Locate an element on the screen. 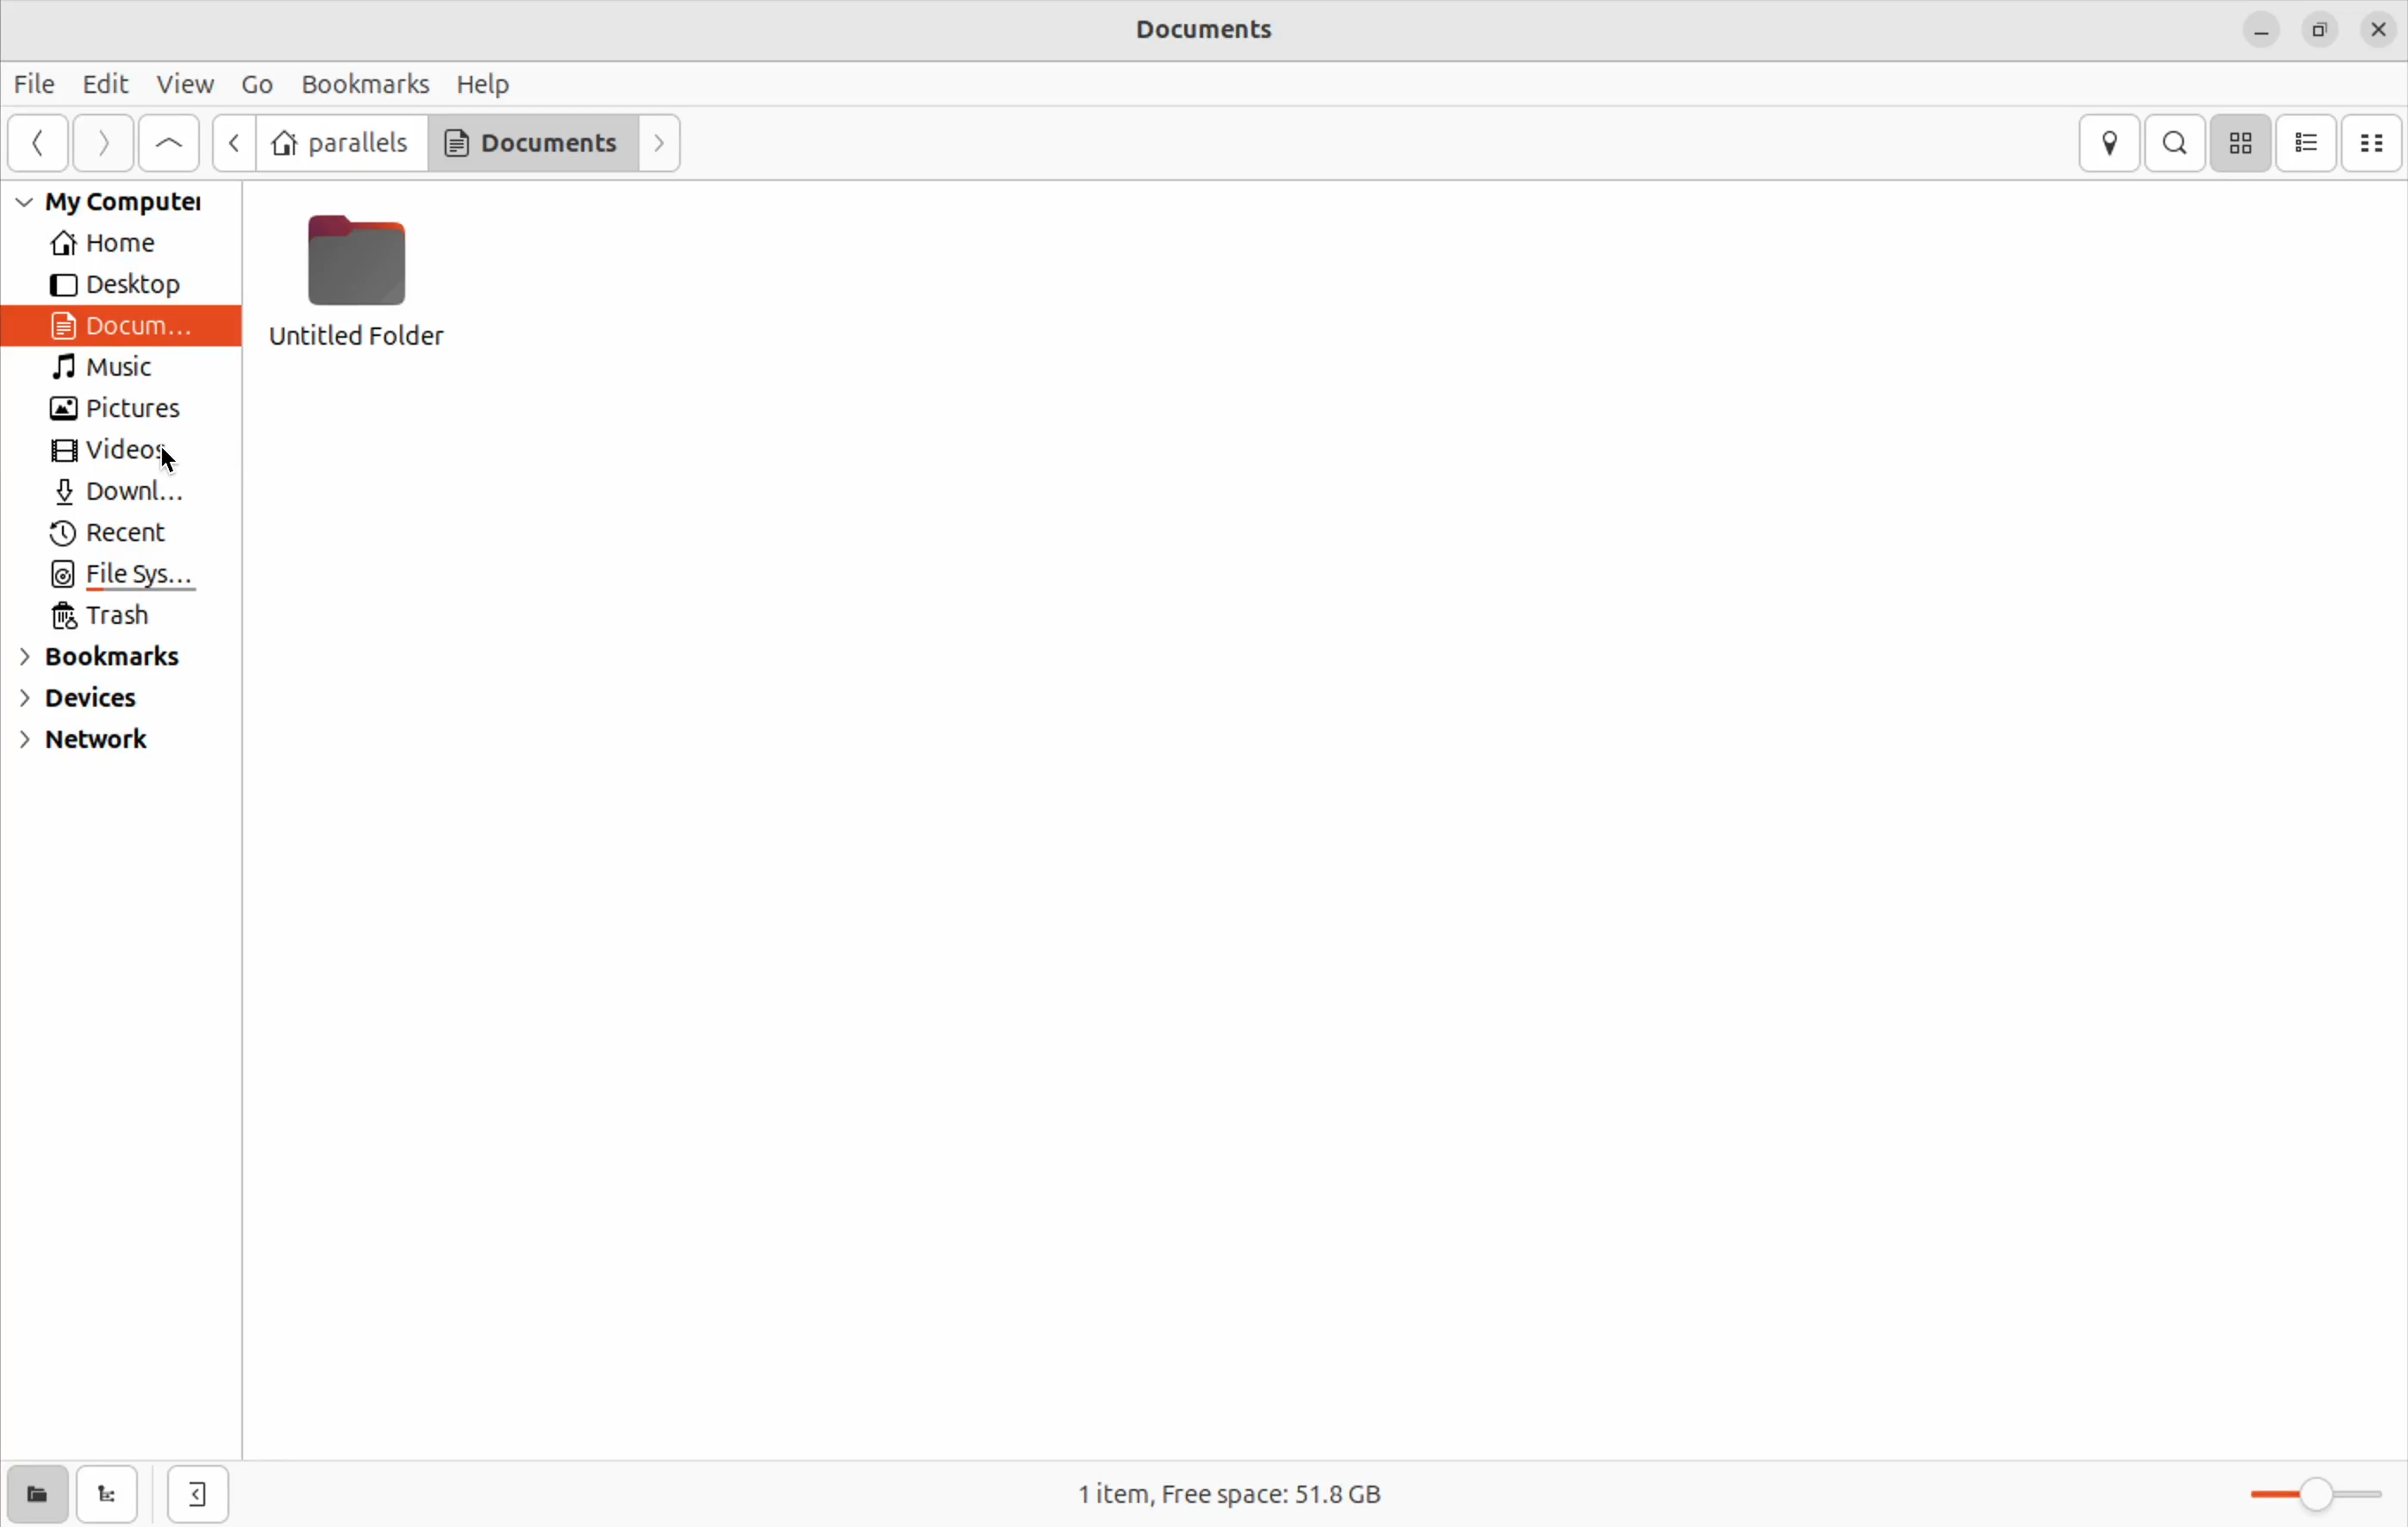  Trash is located at coordinates (111, 616).